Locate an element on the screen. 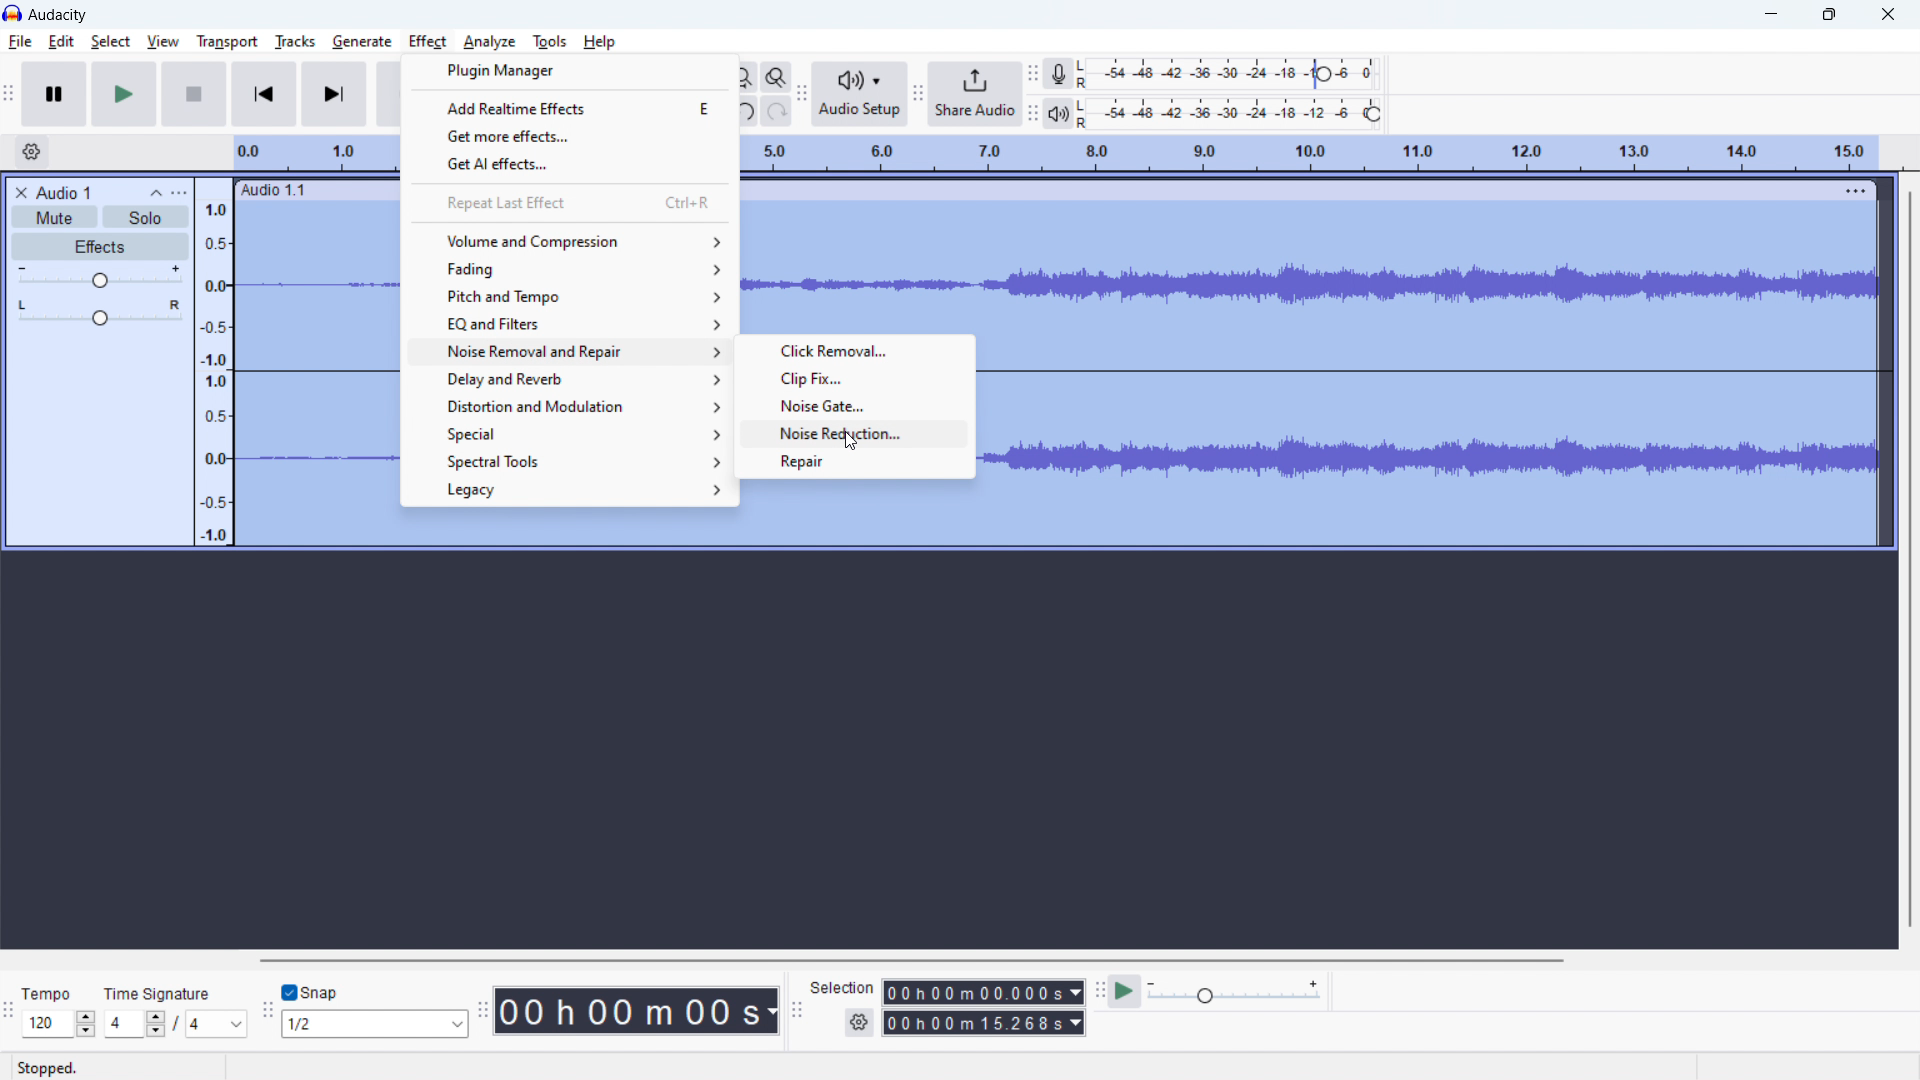 The height and width of the screenshot is (1080, 1920). share audio is located at coordinates (975, 94).